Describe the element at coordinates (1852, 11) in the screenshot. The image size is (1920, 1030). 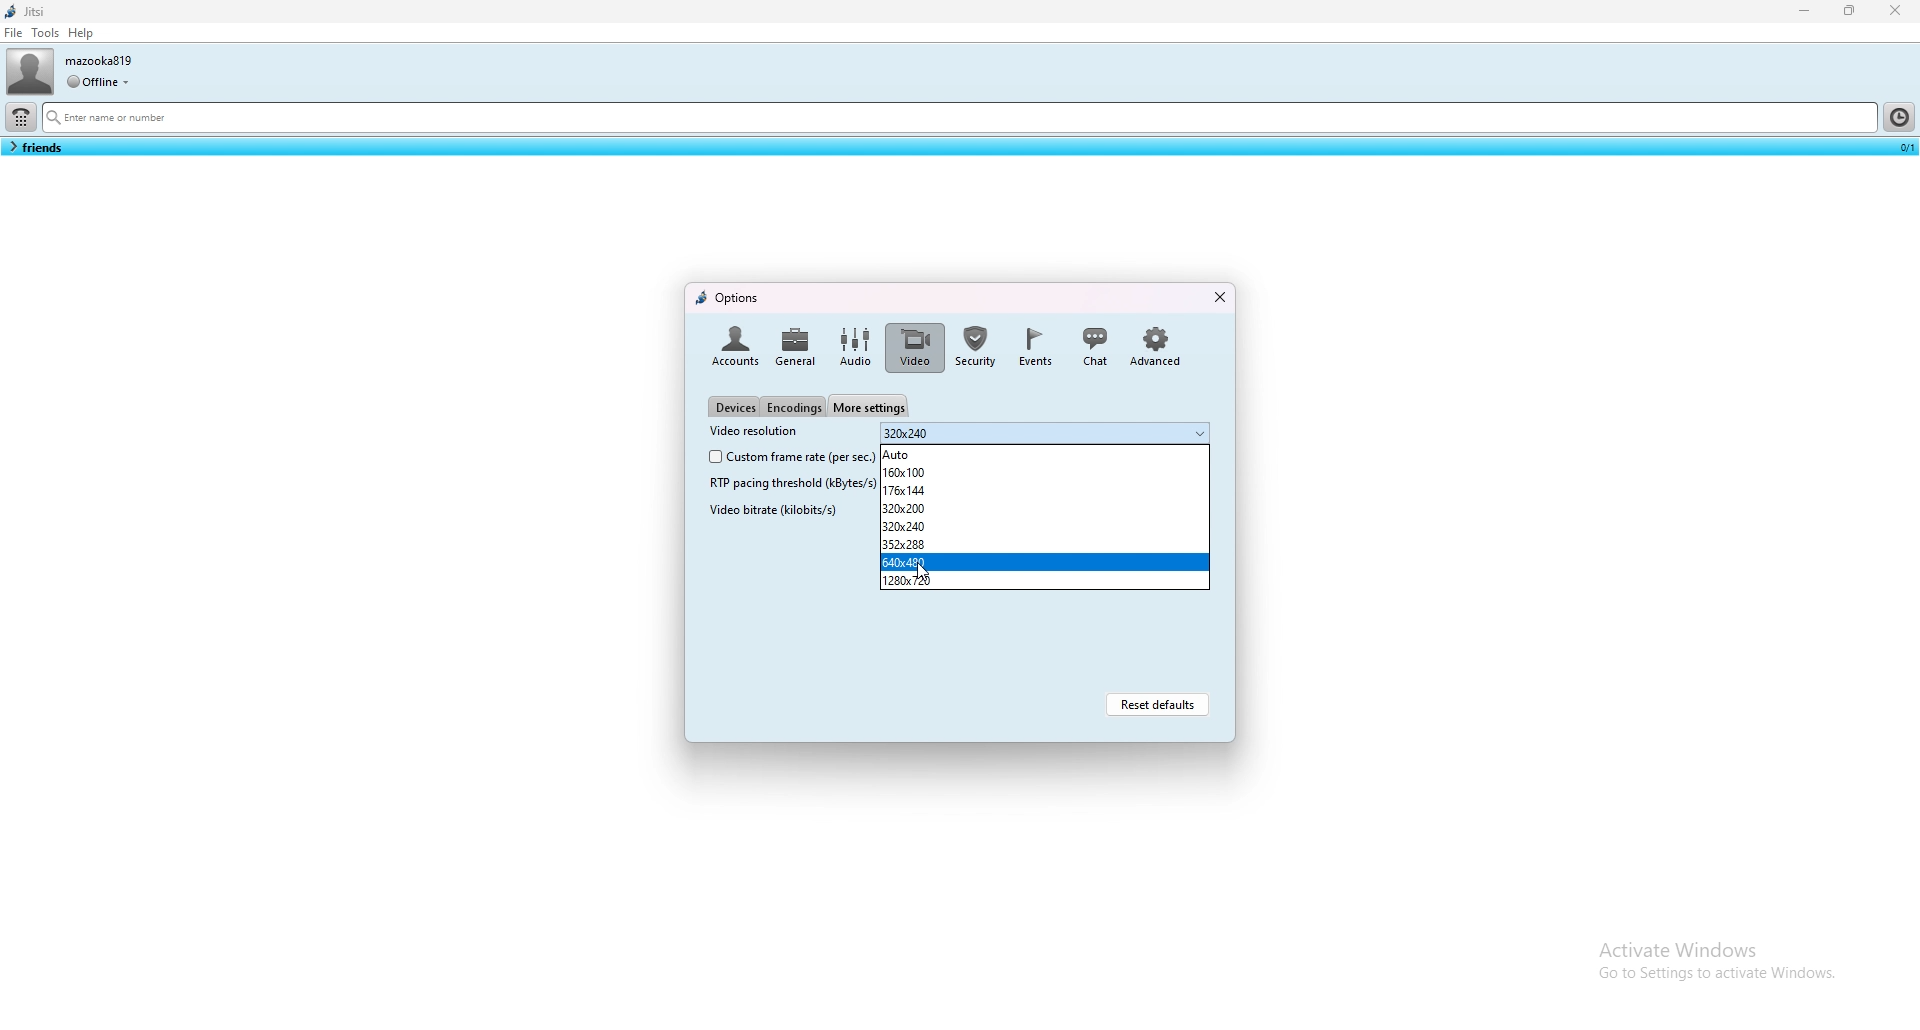
I see `resize` at that location.